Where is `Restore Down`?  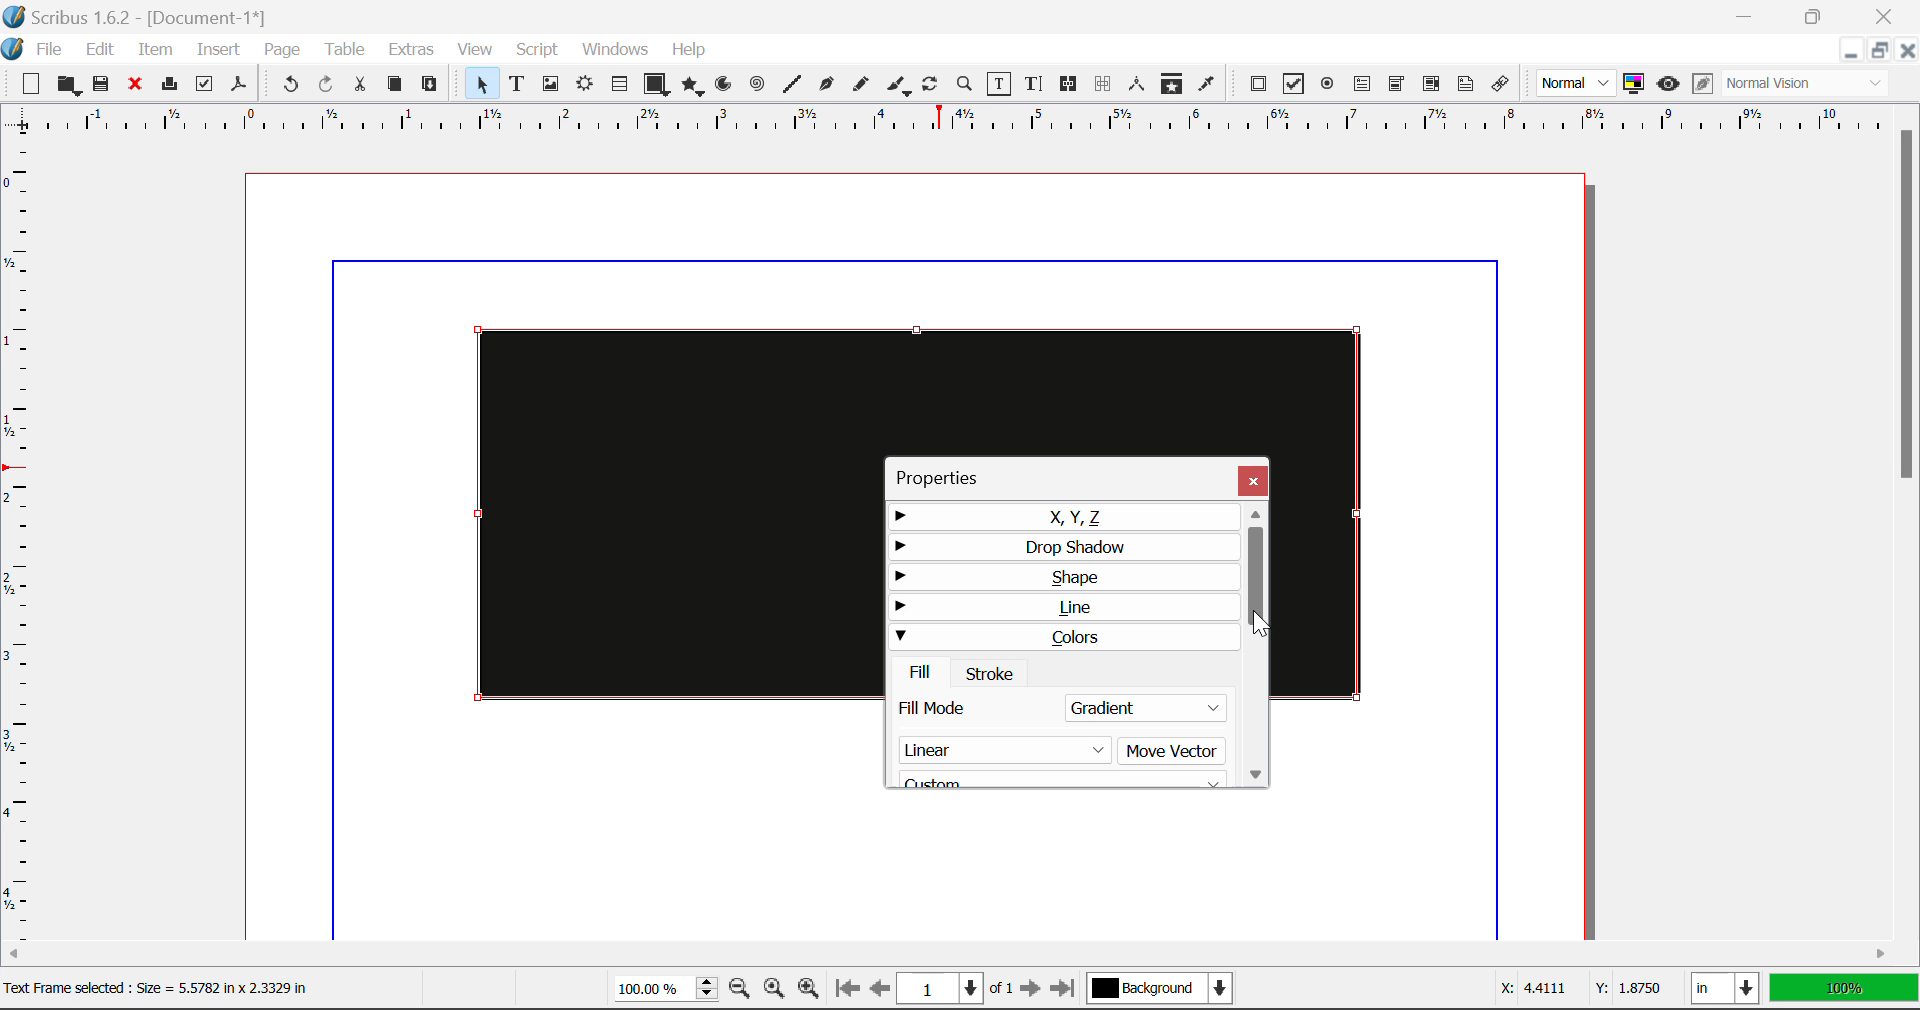
Restore Down is located at coordinates (1849, 51).